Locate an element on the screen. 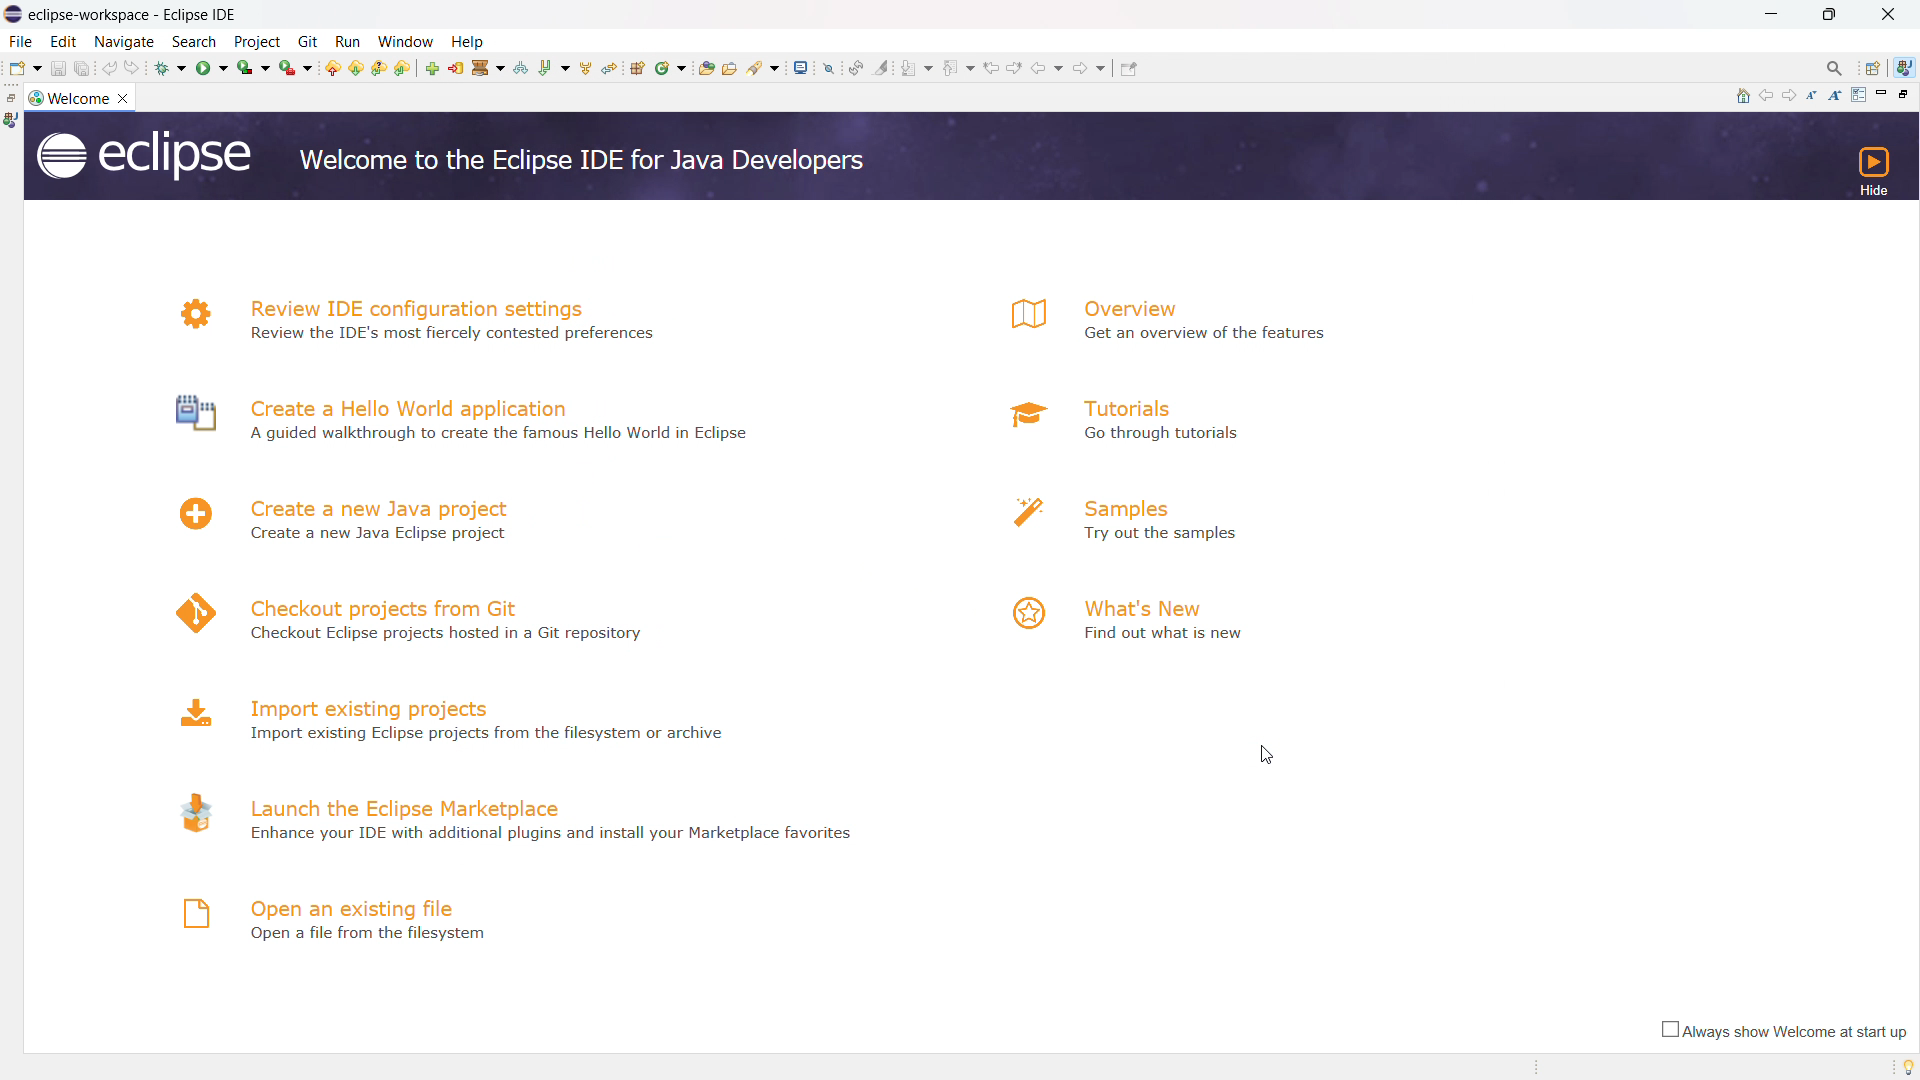  run is located at coordinates (353, 37).